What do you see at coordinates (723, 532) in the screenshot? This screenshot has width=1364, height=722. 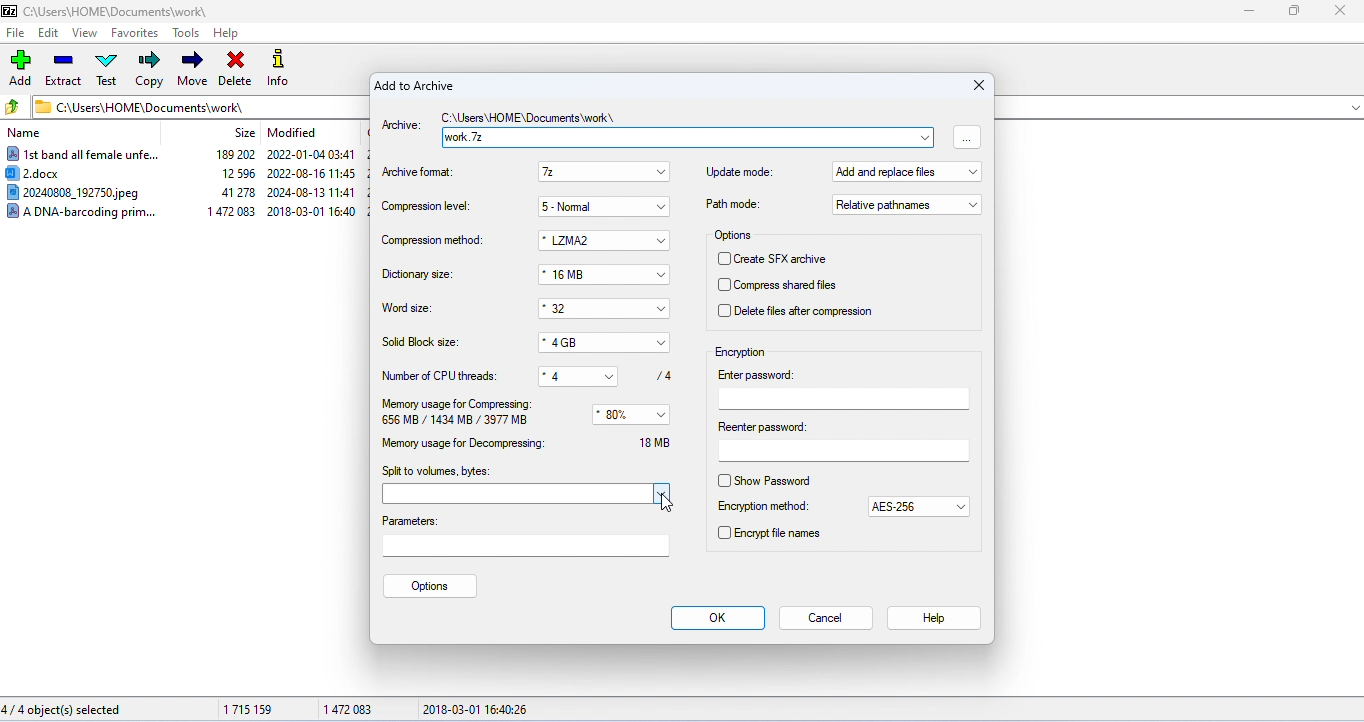 I see `check box` at bounding box center [723, 532].